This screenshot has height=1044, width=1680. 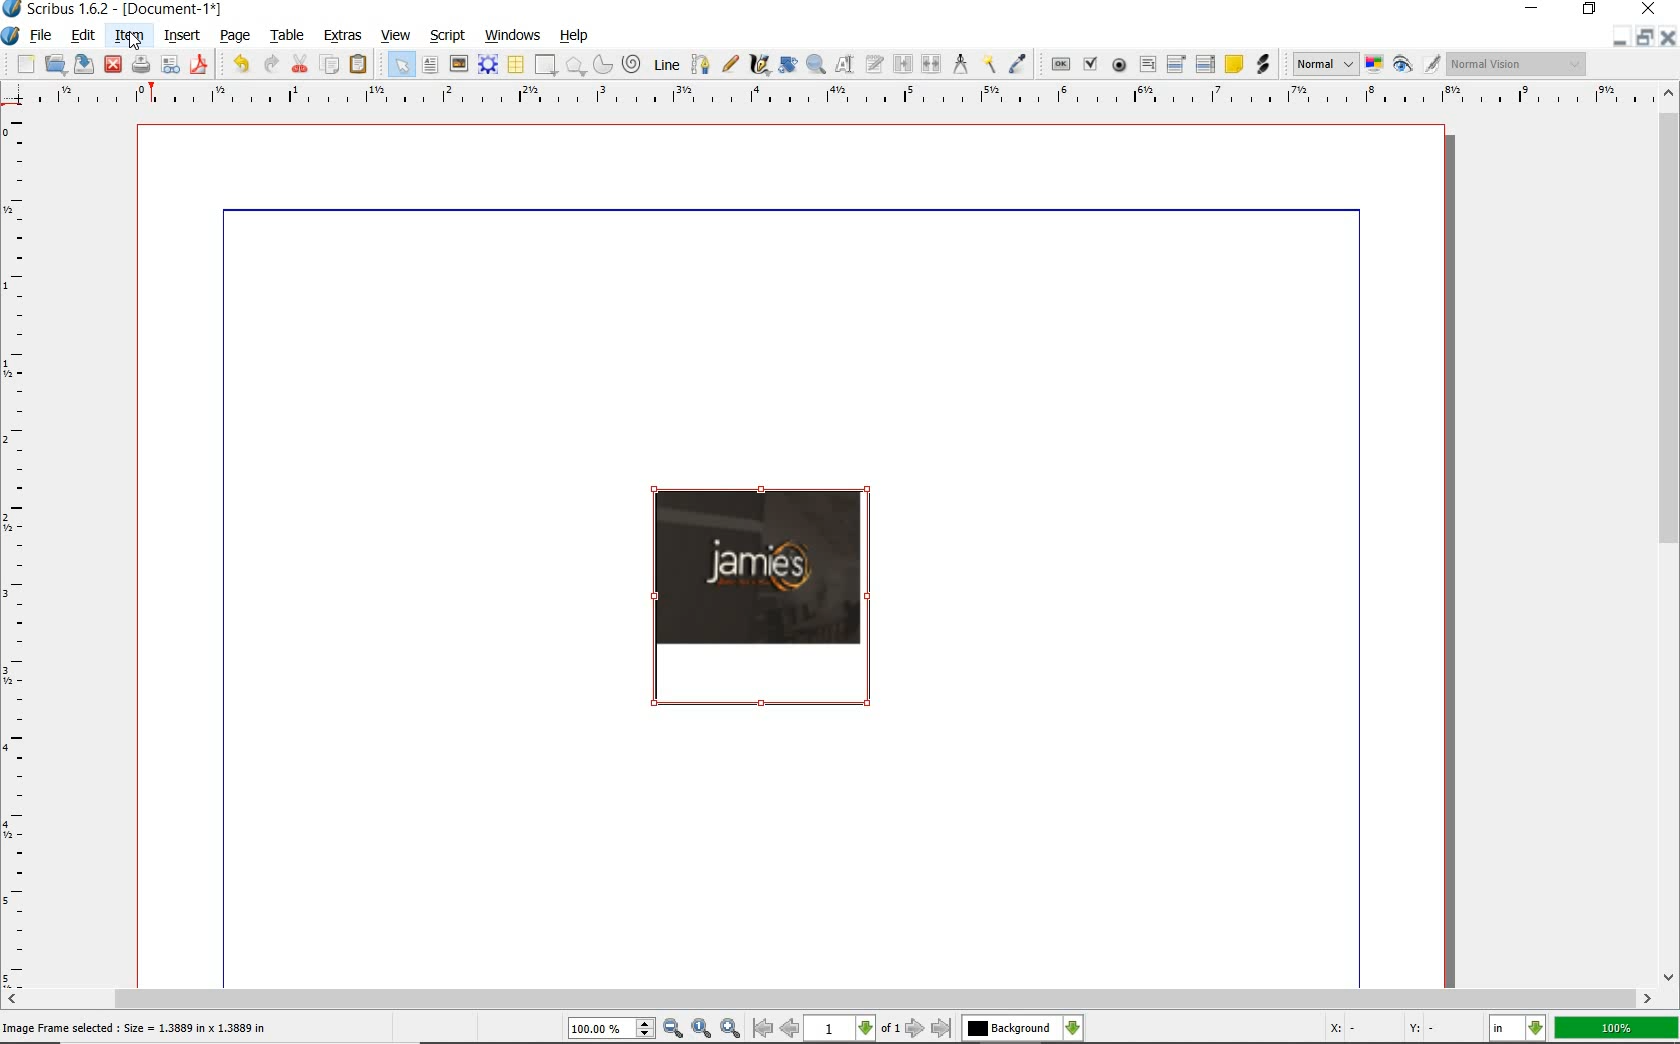 What do you see at coordinates (1617, 1027) in the screenshot?
I see `zoom factor 100%` at bounding box center [1617, 1027].